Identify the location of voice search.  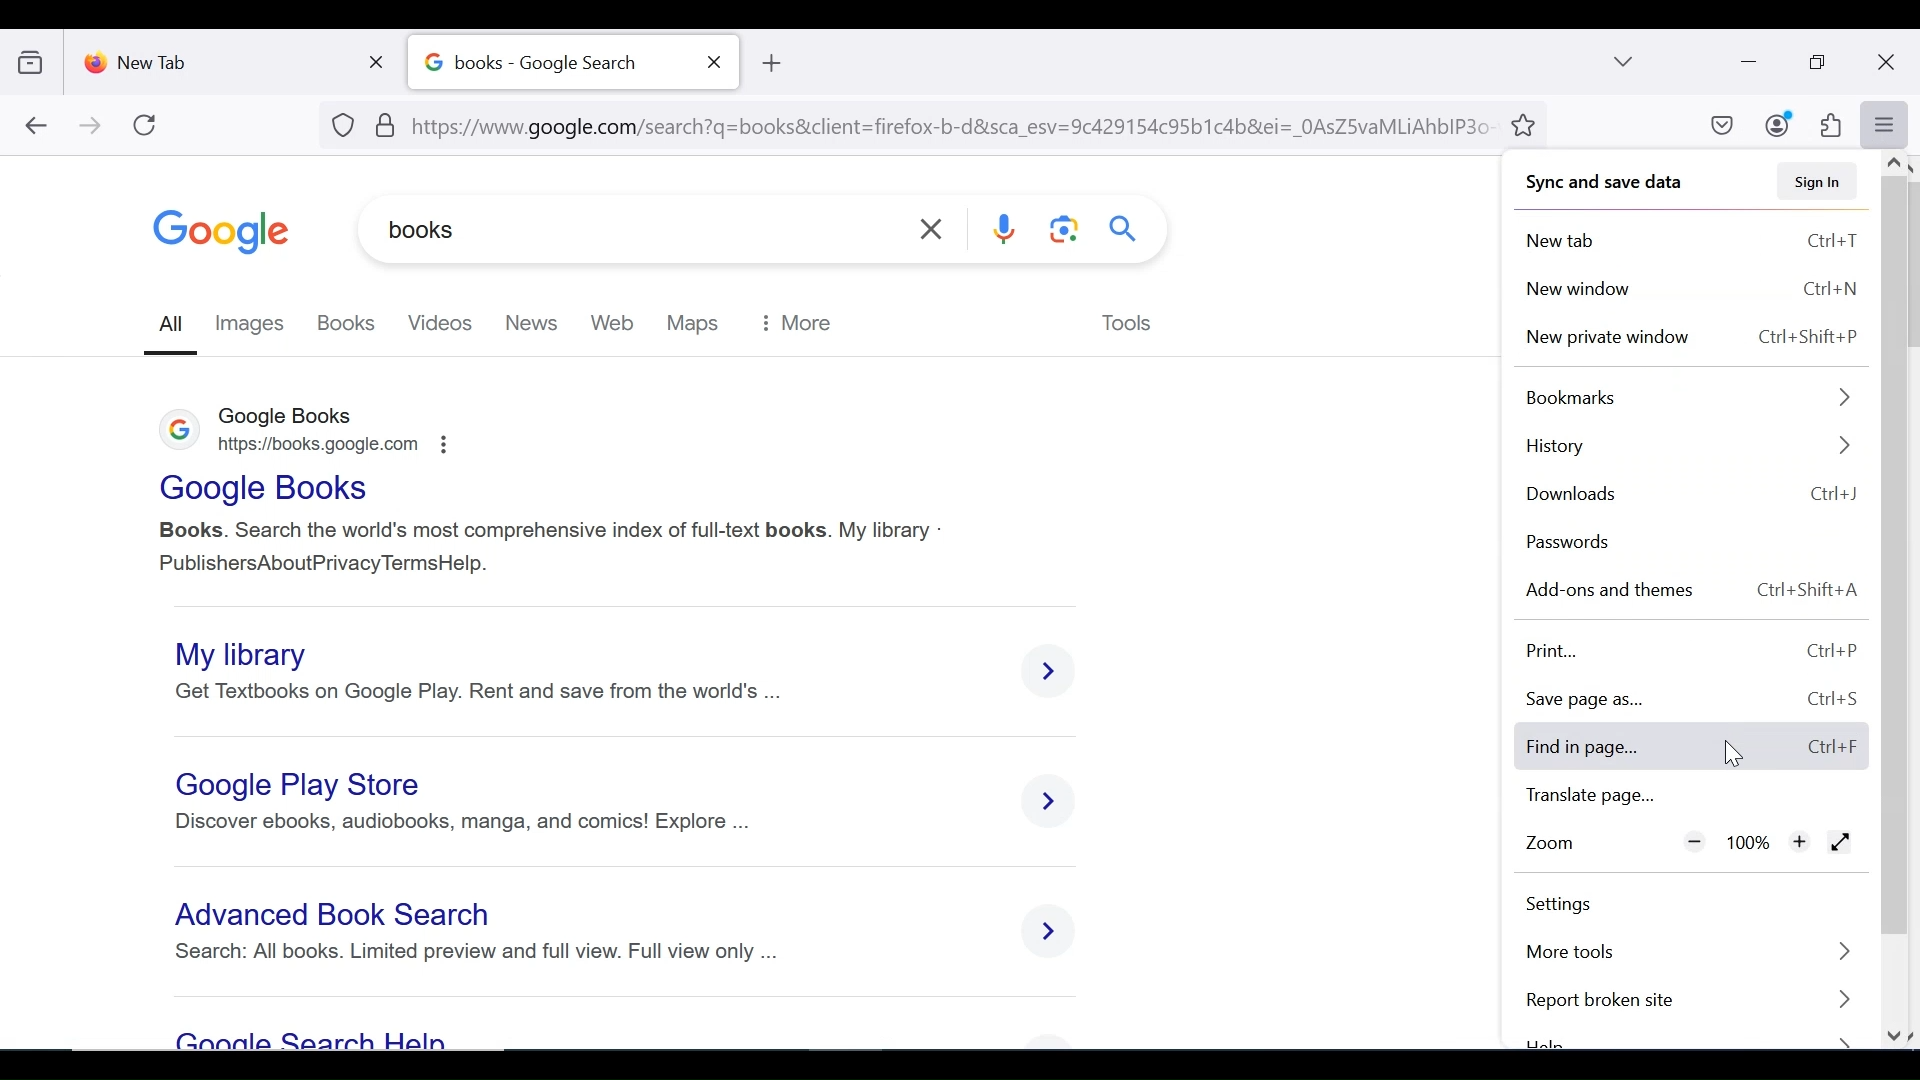
(1007, 232).